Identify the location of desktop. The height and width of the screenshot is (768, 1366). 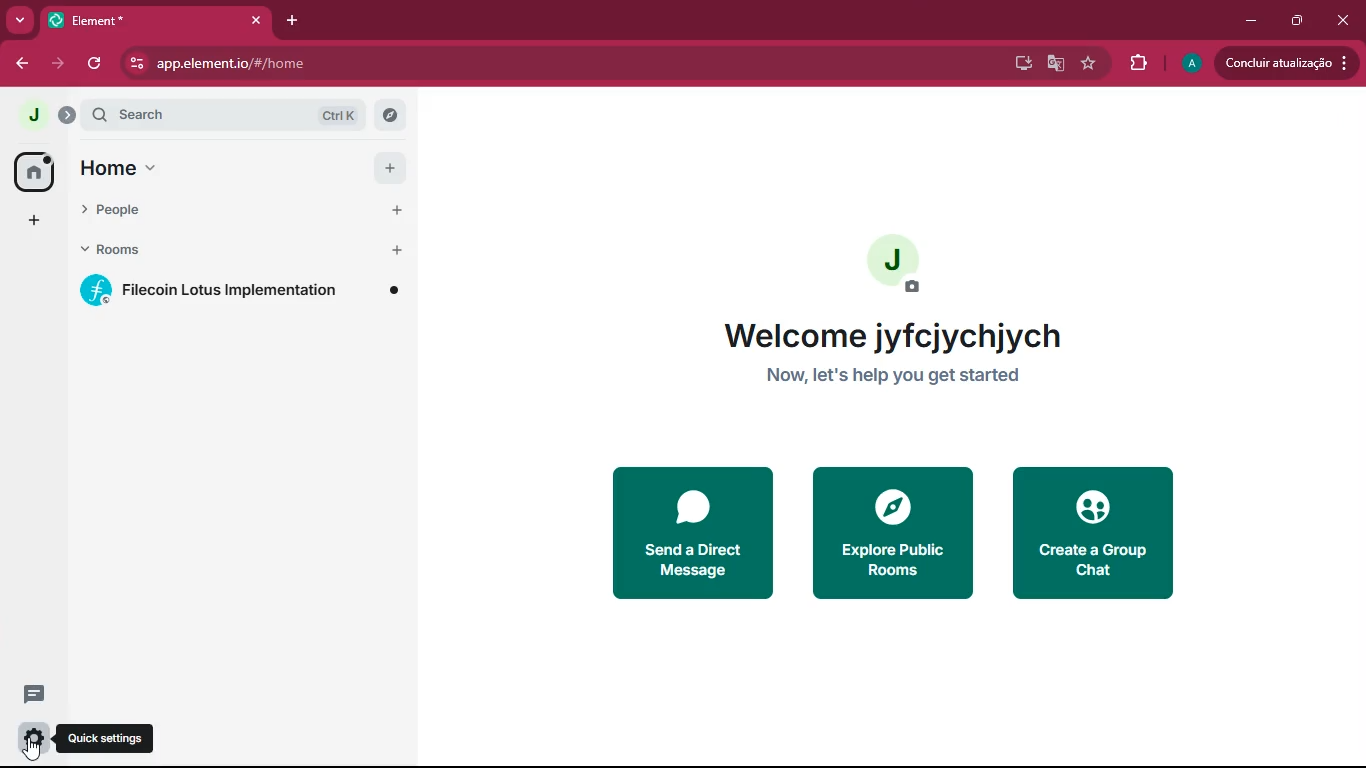
(1021, 64).